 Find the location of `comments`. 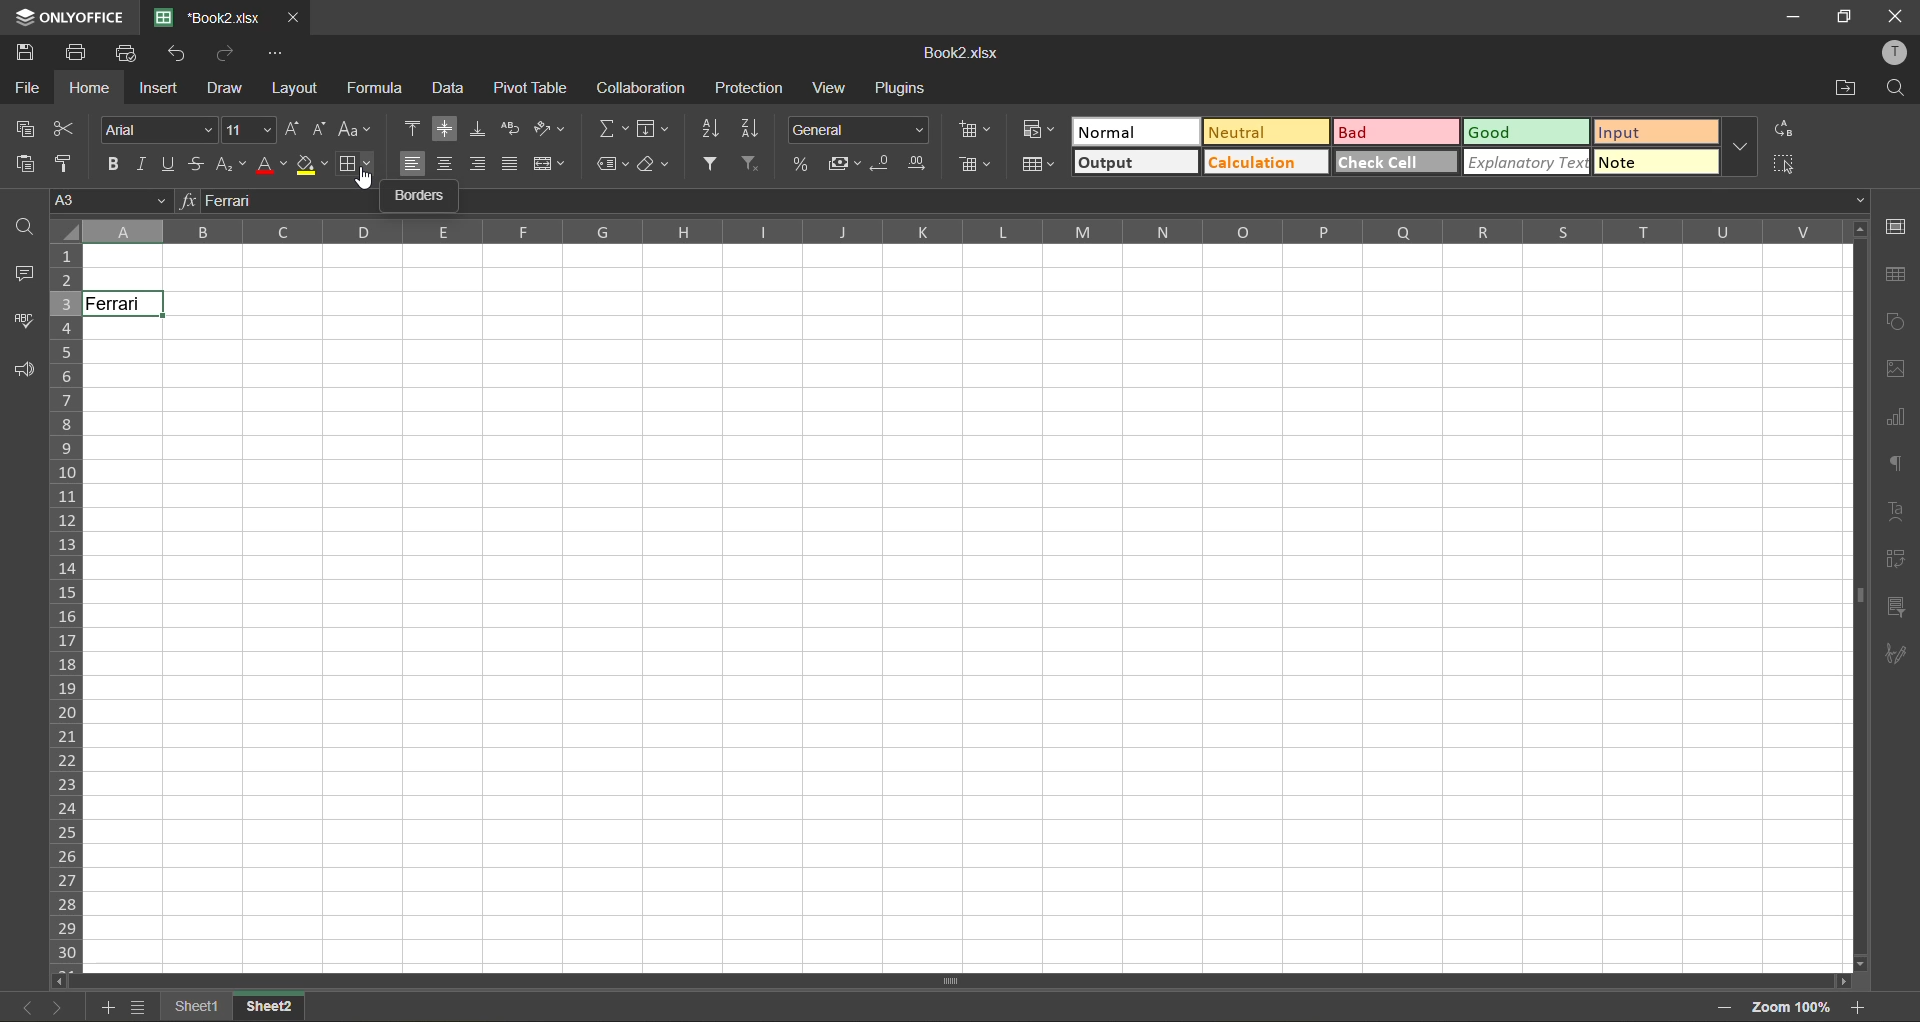

comments is located at coordinates (20, 274).